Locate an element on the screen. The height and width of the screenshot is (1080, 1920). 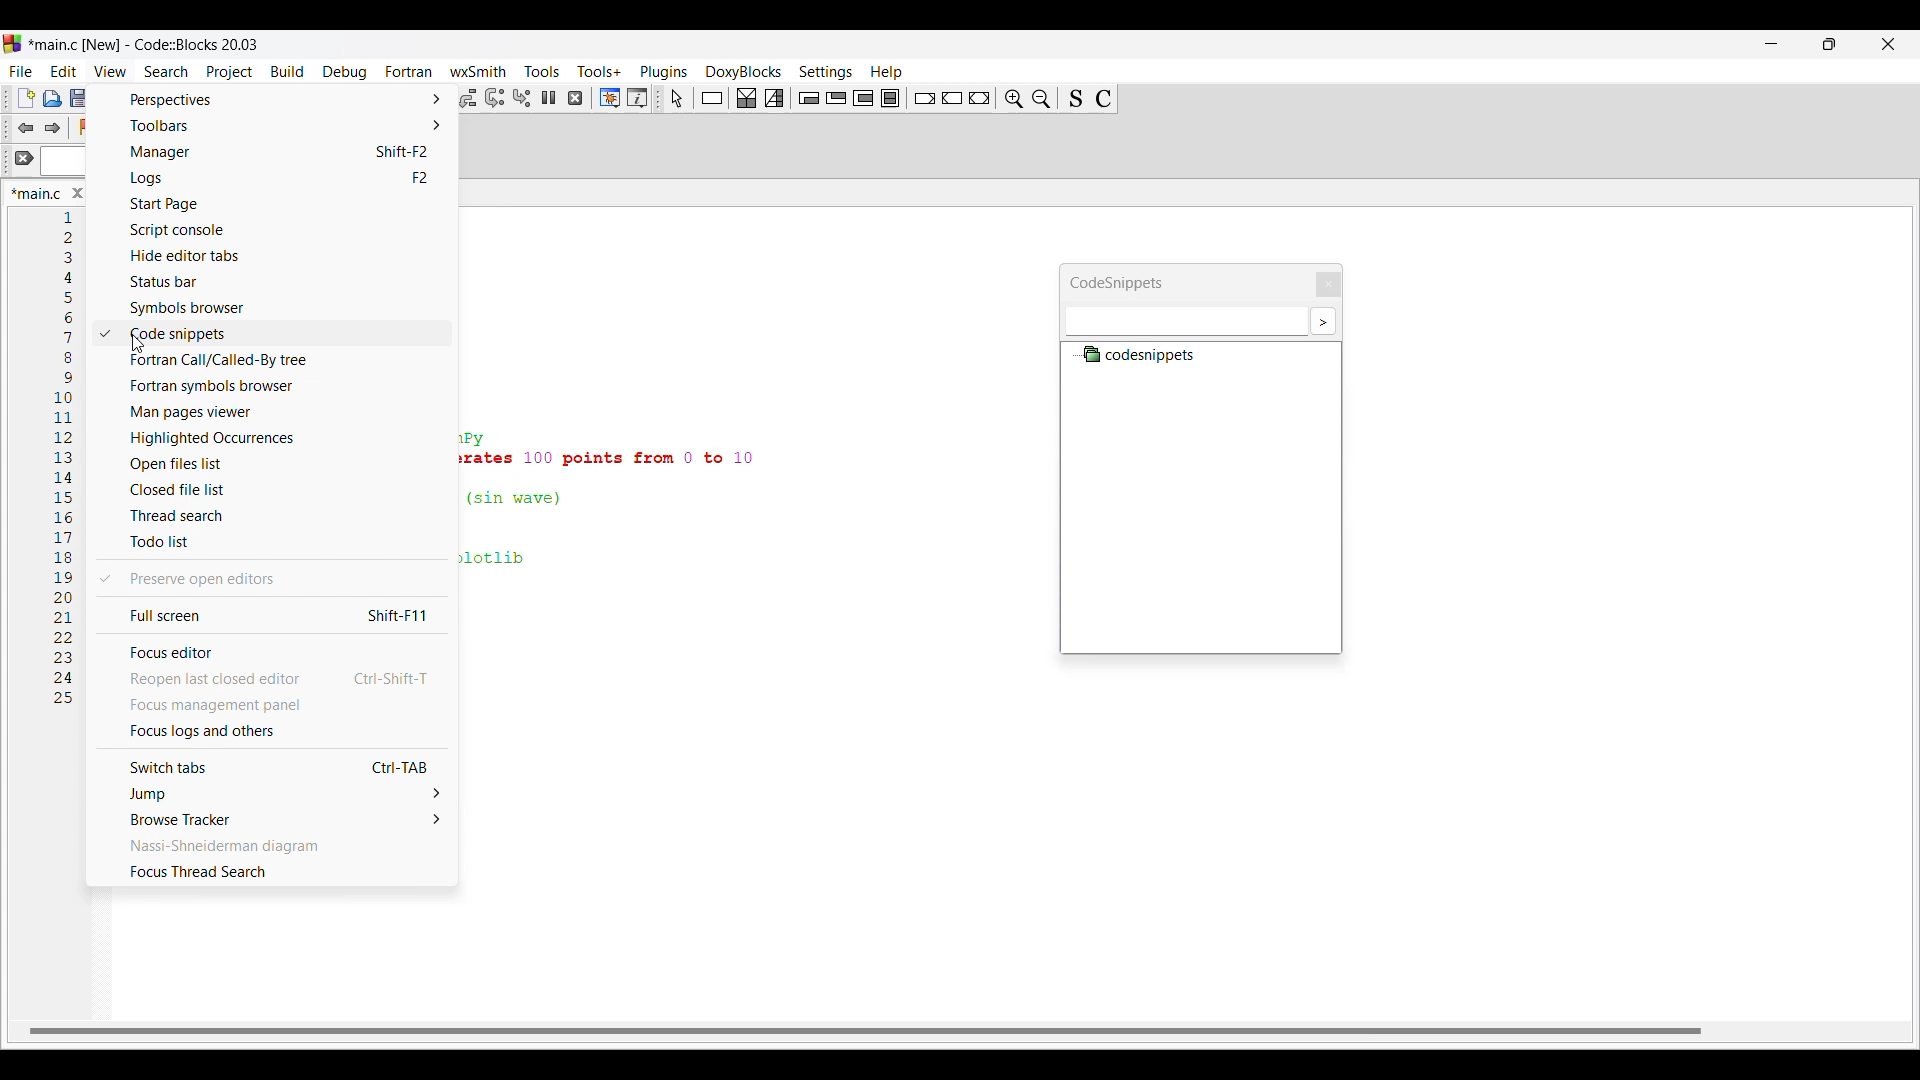
Panel title is located at coordinates (1124, 278).